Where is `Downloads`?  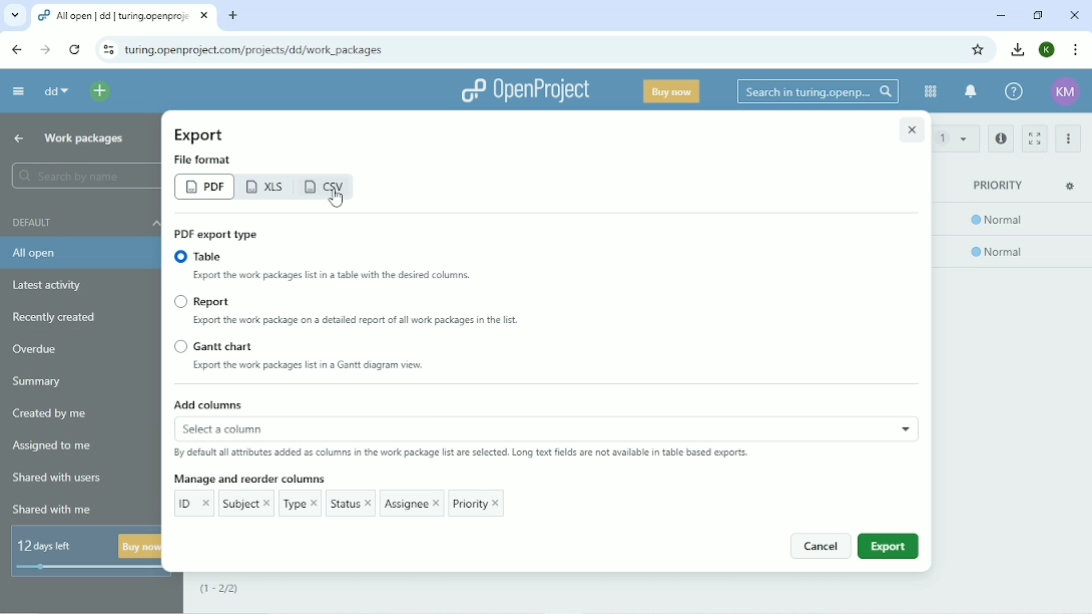 Downloads is located at coordinates (1018, 49).